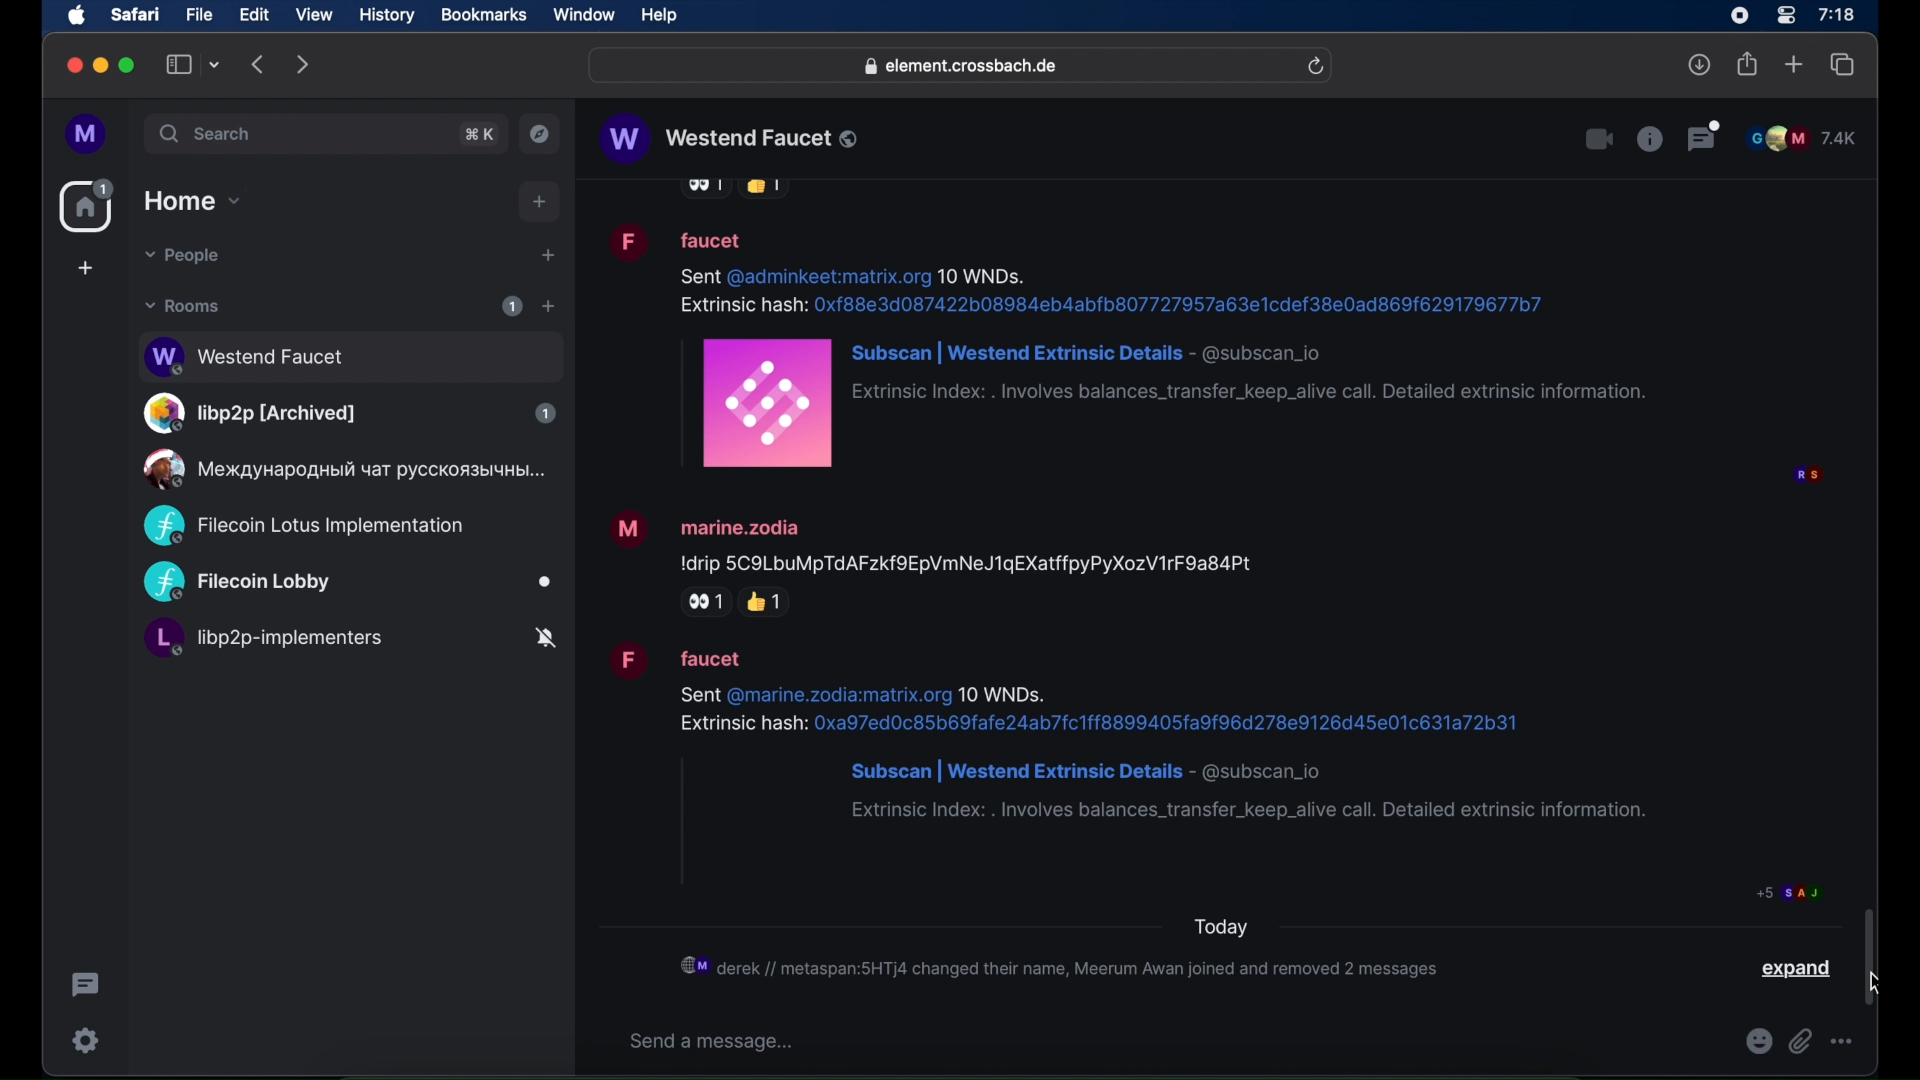  What do you see at coordinates (703, 189) in the screenshot?
I see `obscured icon` at bounding box center [703, 189].